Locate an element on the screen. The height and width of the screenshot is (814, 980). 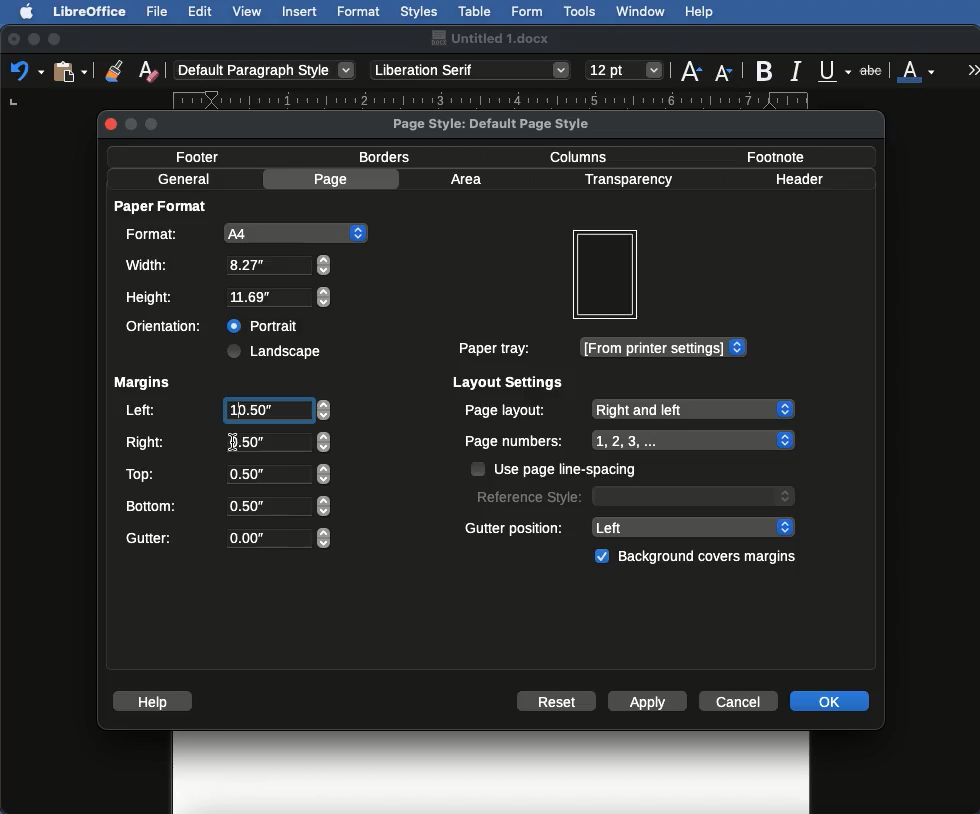
Clone formatting is located at coordinates (114, 70).